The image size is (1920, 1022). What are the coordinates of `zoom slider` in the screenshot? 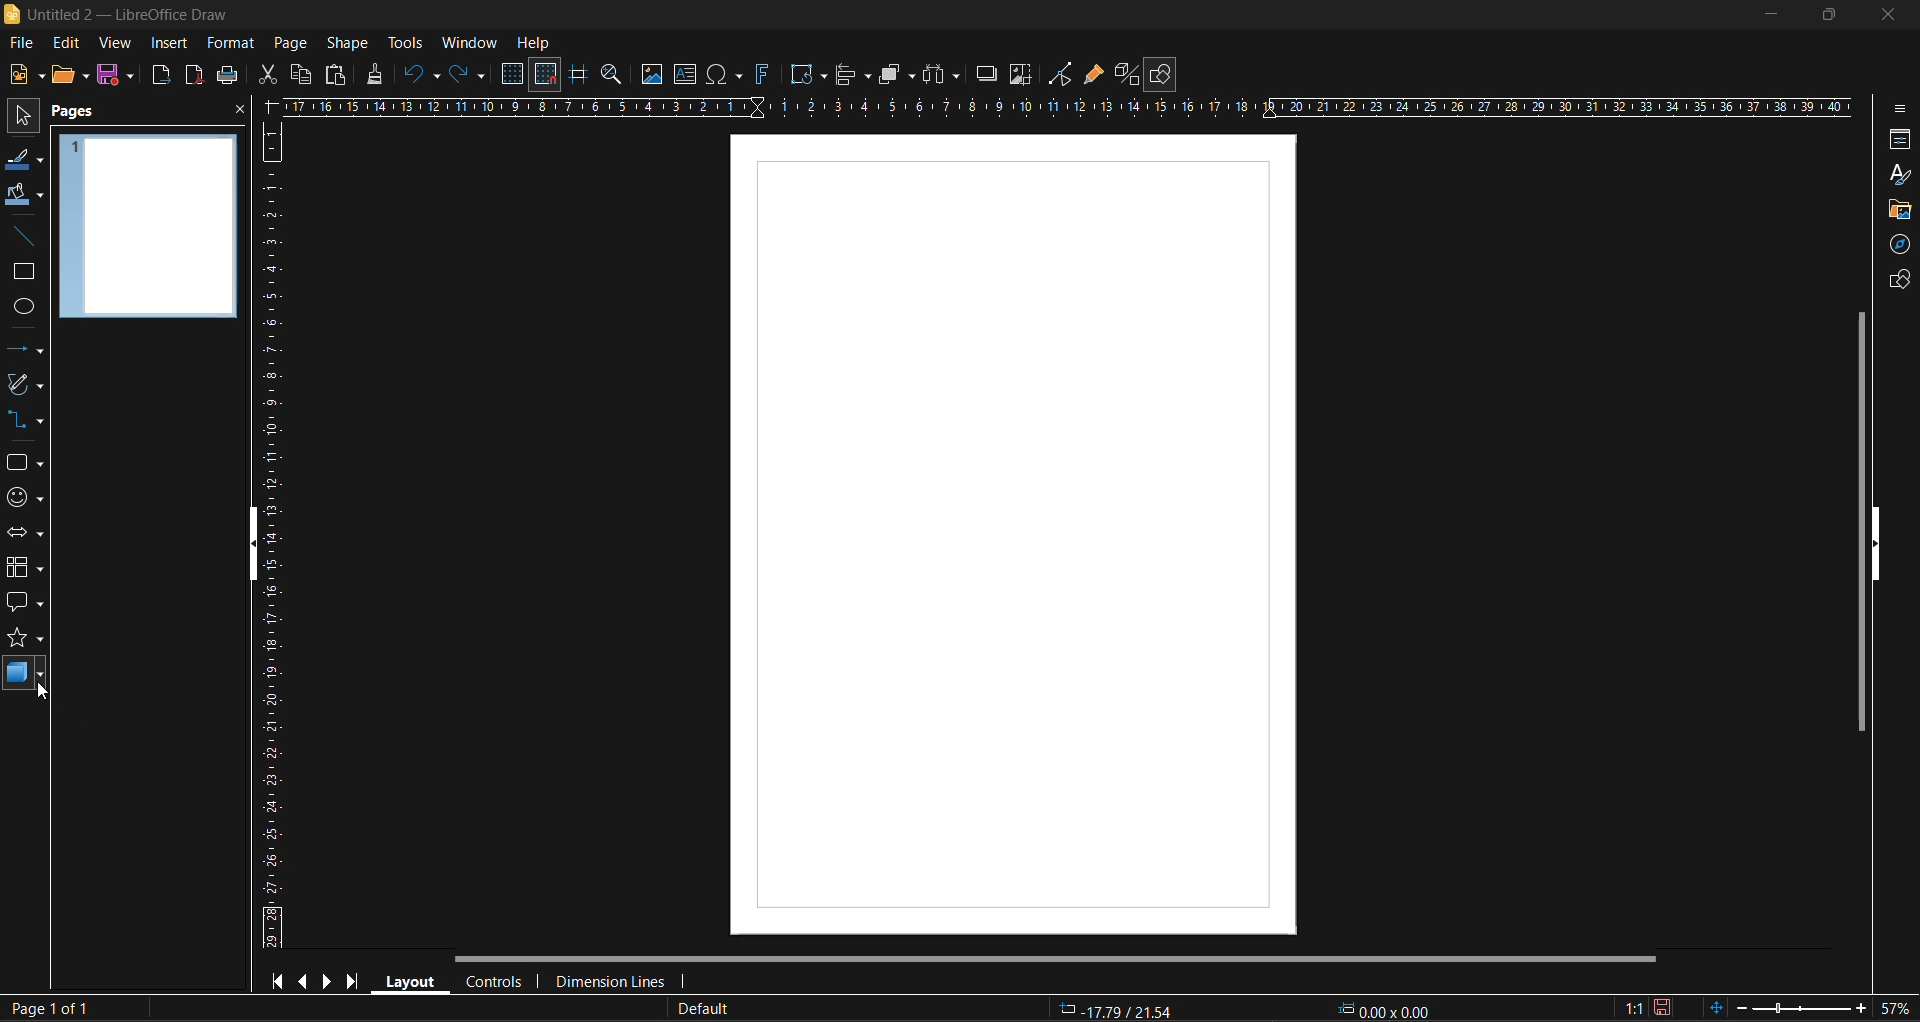 It's located at (1800, 1007).